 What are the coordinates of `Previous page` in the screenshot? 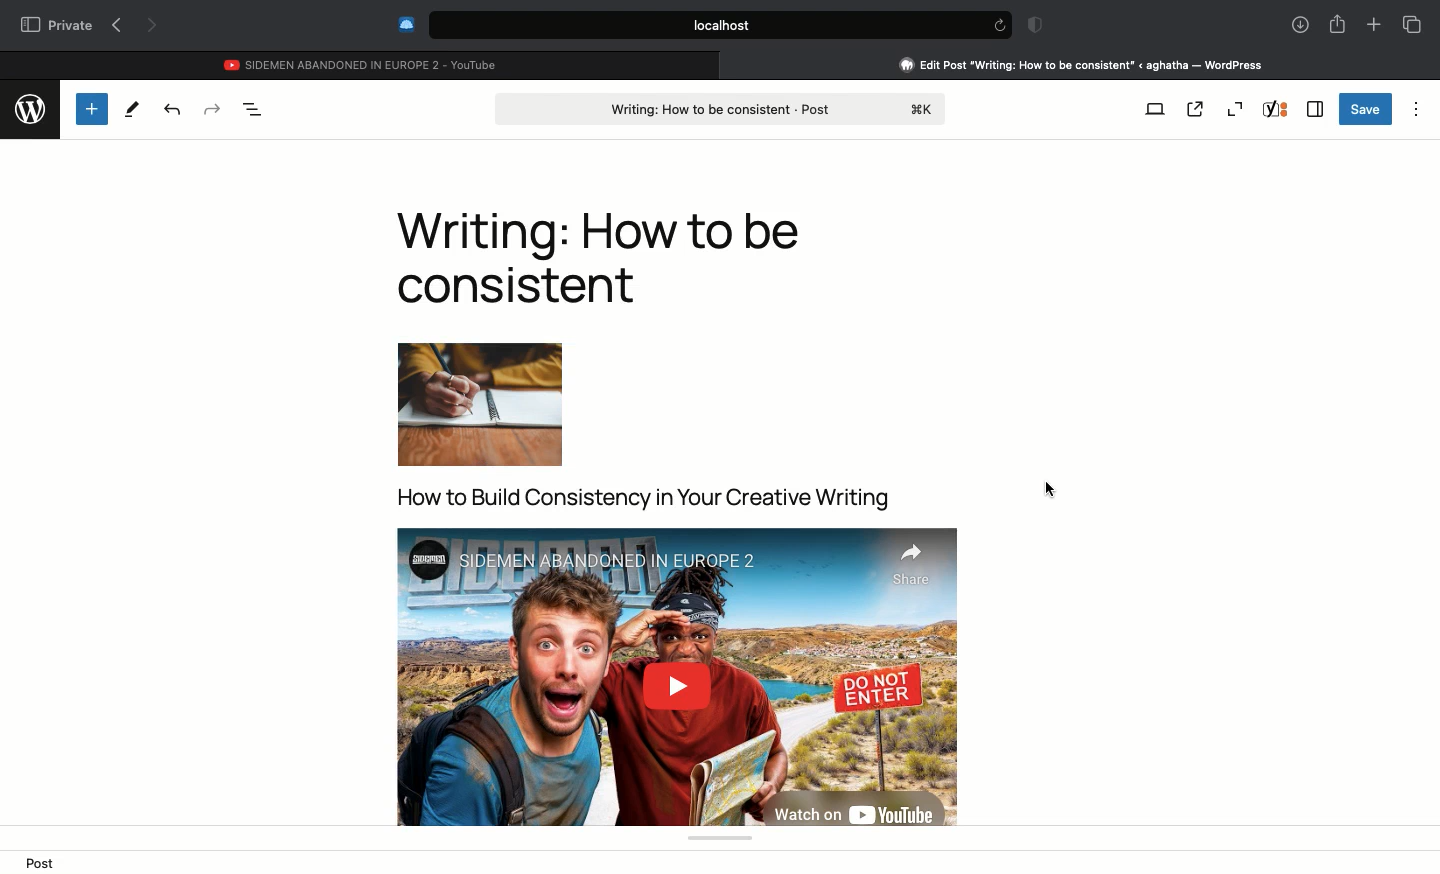 It's located at (116, 26).